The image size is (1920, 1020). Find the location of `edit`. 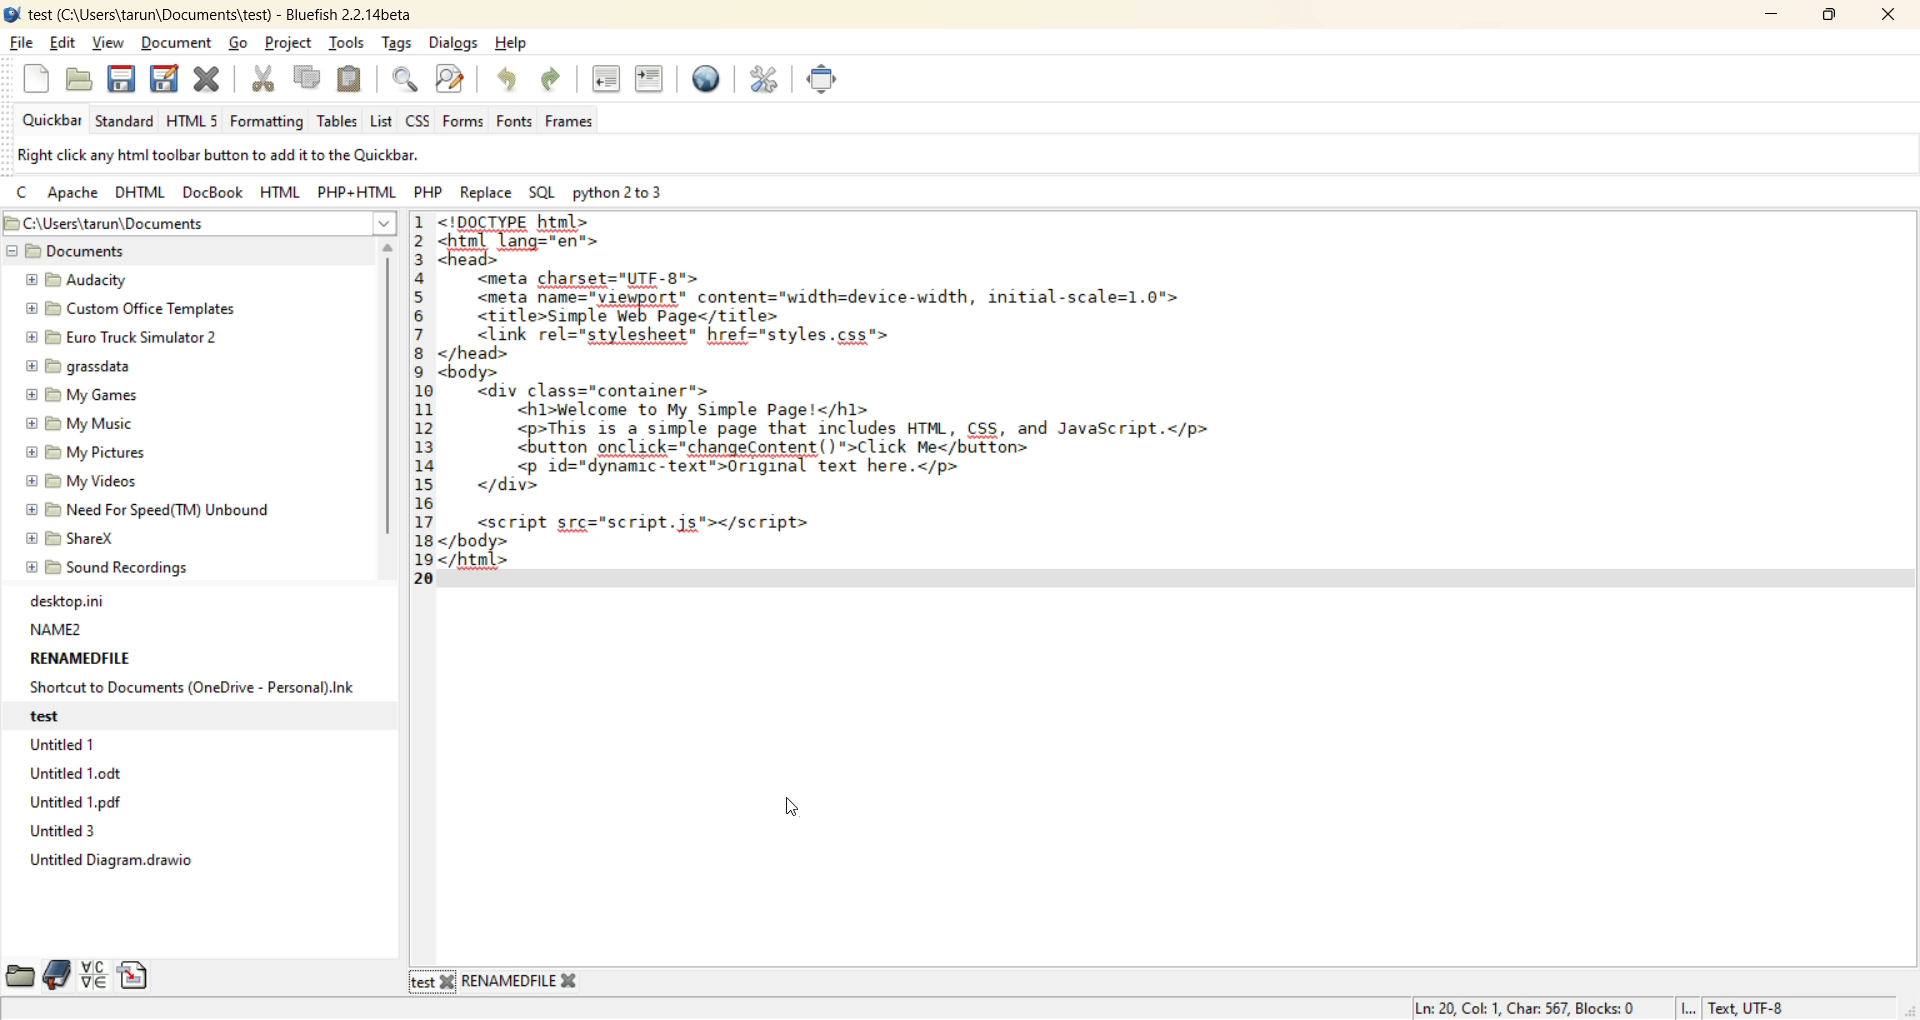

edit is located at coordinates (65, 45).